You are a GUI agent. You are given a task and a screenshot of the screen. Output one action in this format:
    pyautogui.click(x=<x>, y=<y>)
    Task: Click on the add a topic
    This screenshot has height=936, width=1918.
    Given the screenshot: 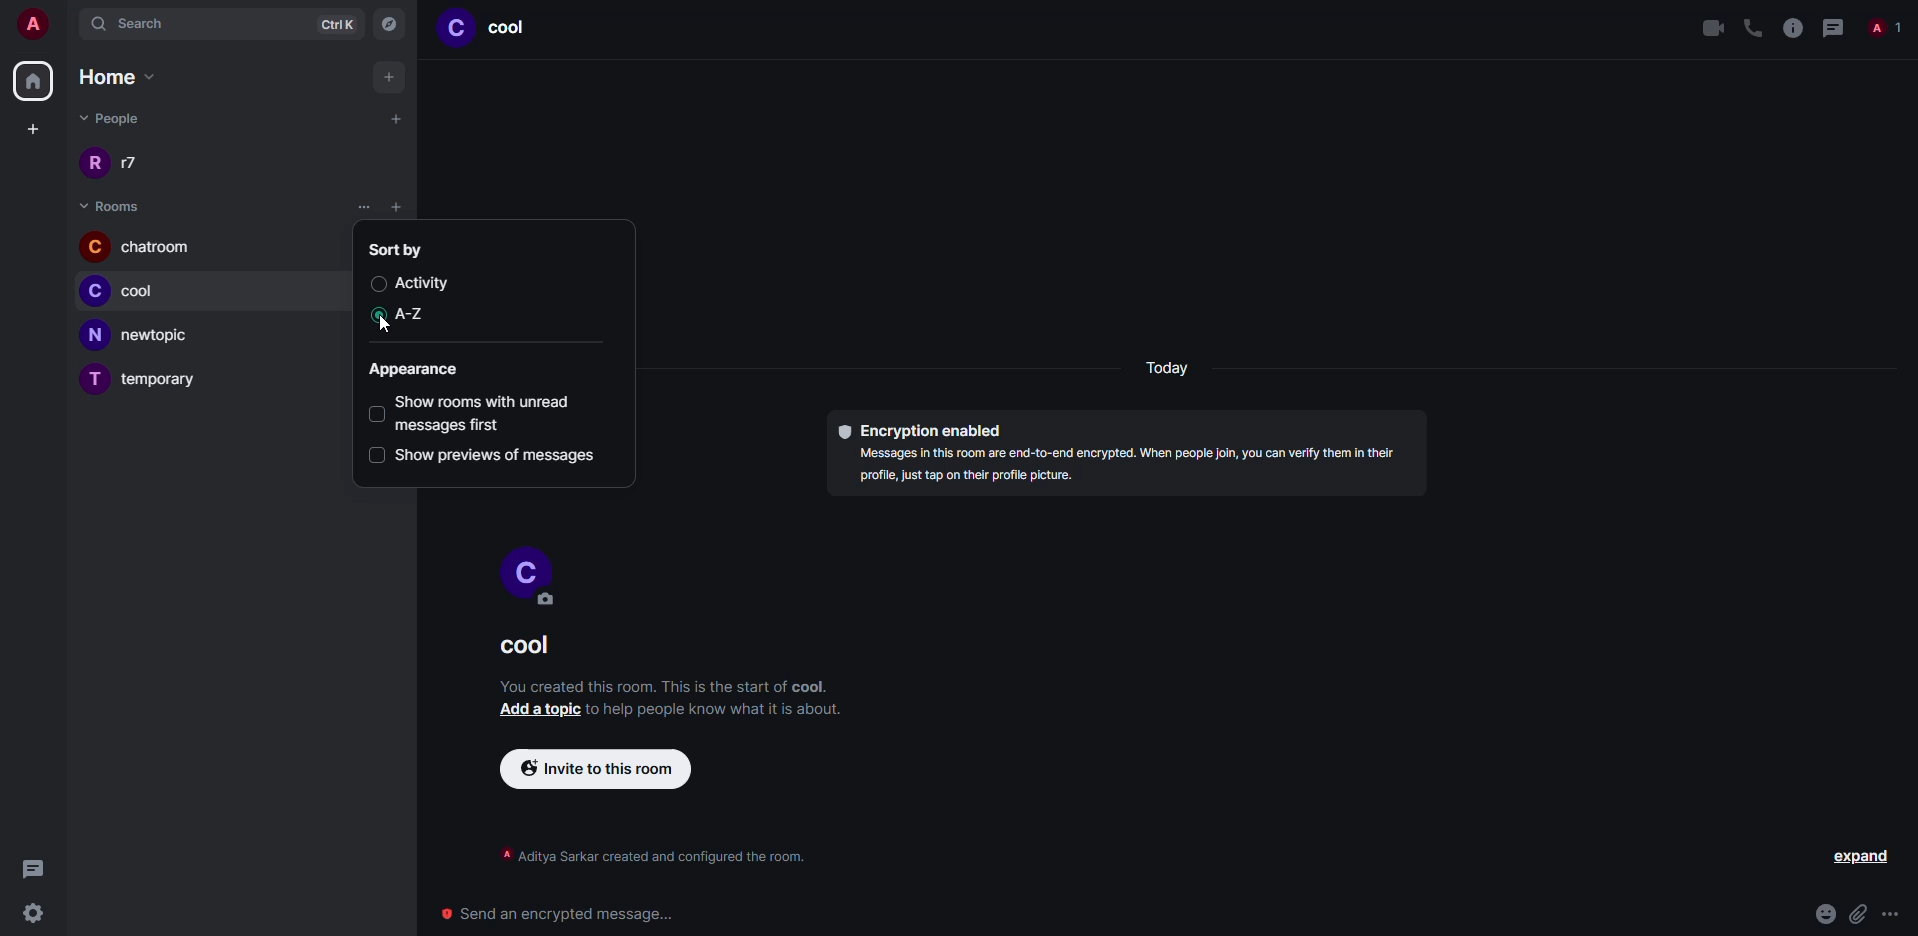 What is the action you would take?
    pyautogui.click(x=540, y=709)
    